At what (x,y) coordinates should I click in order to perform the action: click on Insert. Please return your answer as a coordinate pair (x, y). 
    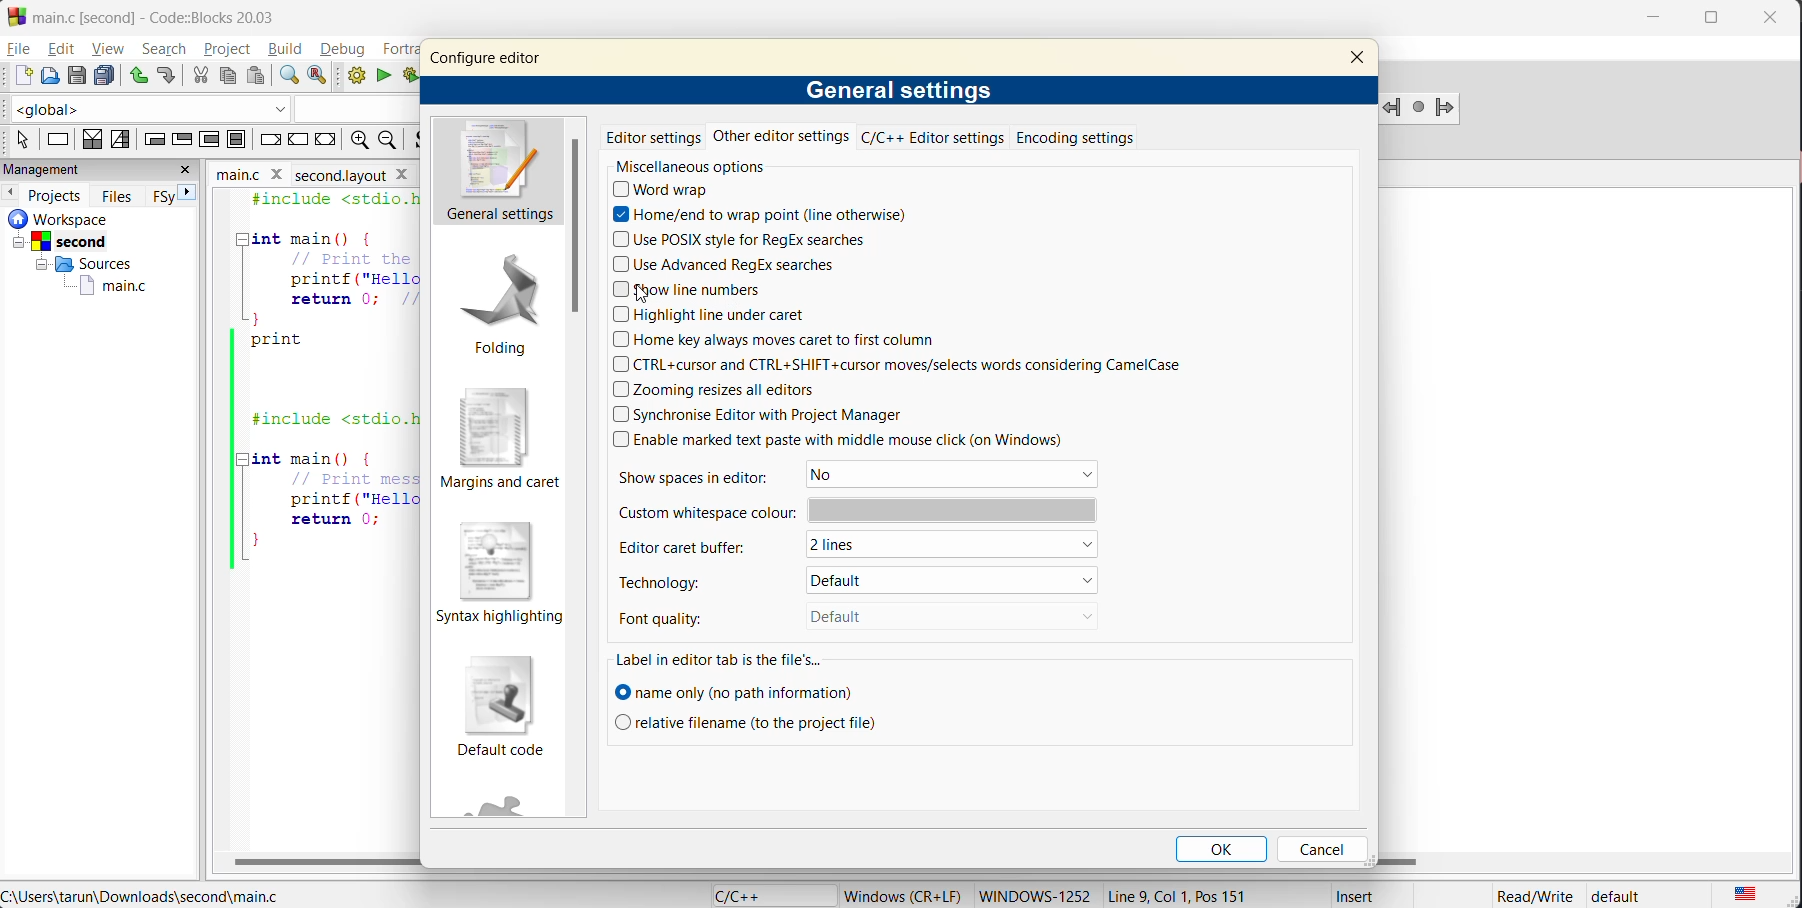
    Looking at the image, I should click on (1355, 895).